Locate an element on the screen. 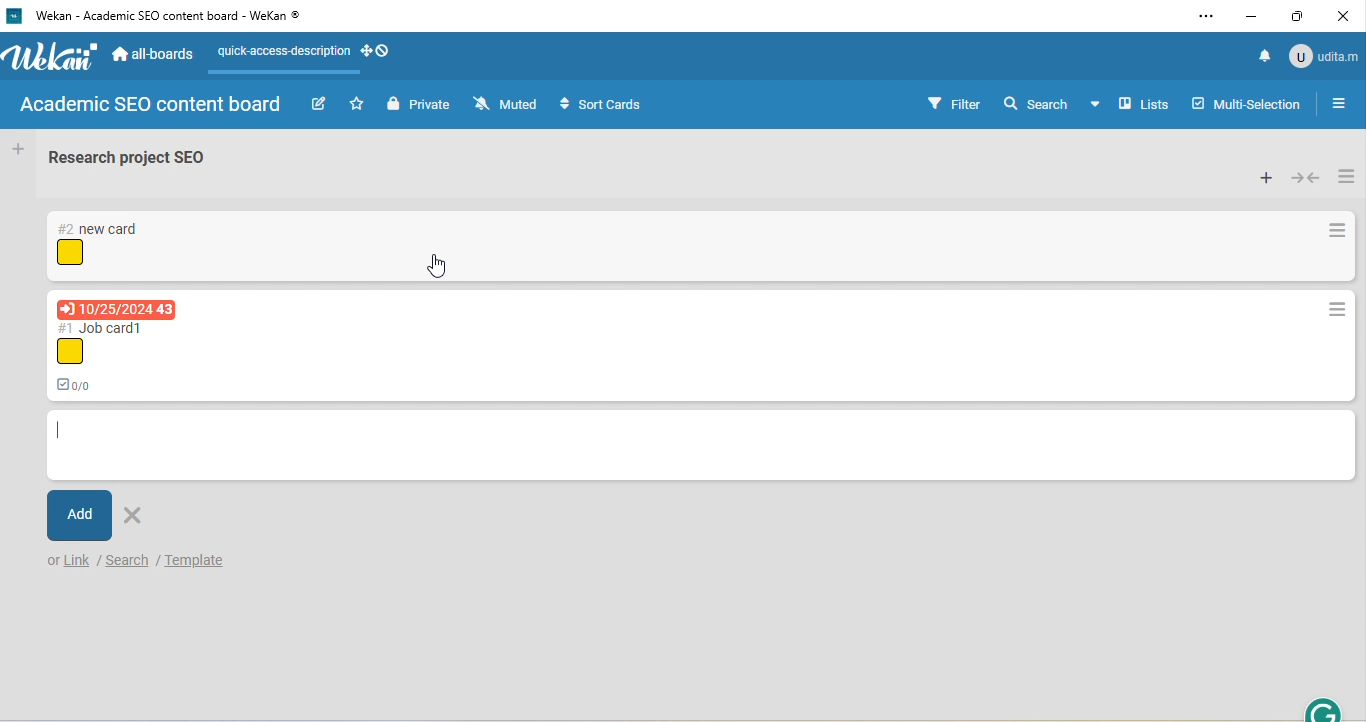  all boards is located at coordinates (155, 57).